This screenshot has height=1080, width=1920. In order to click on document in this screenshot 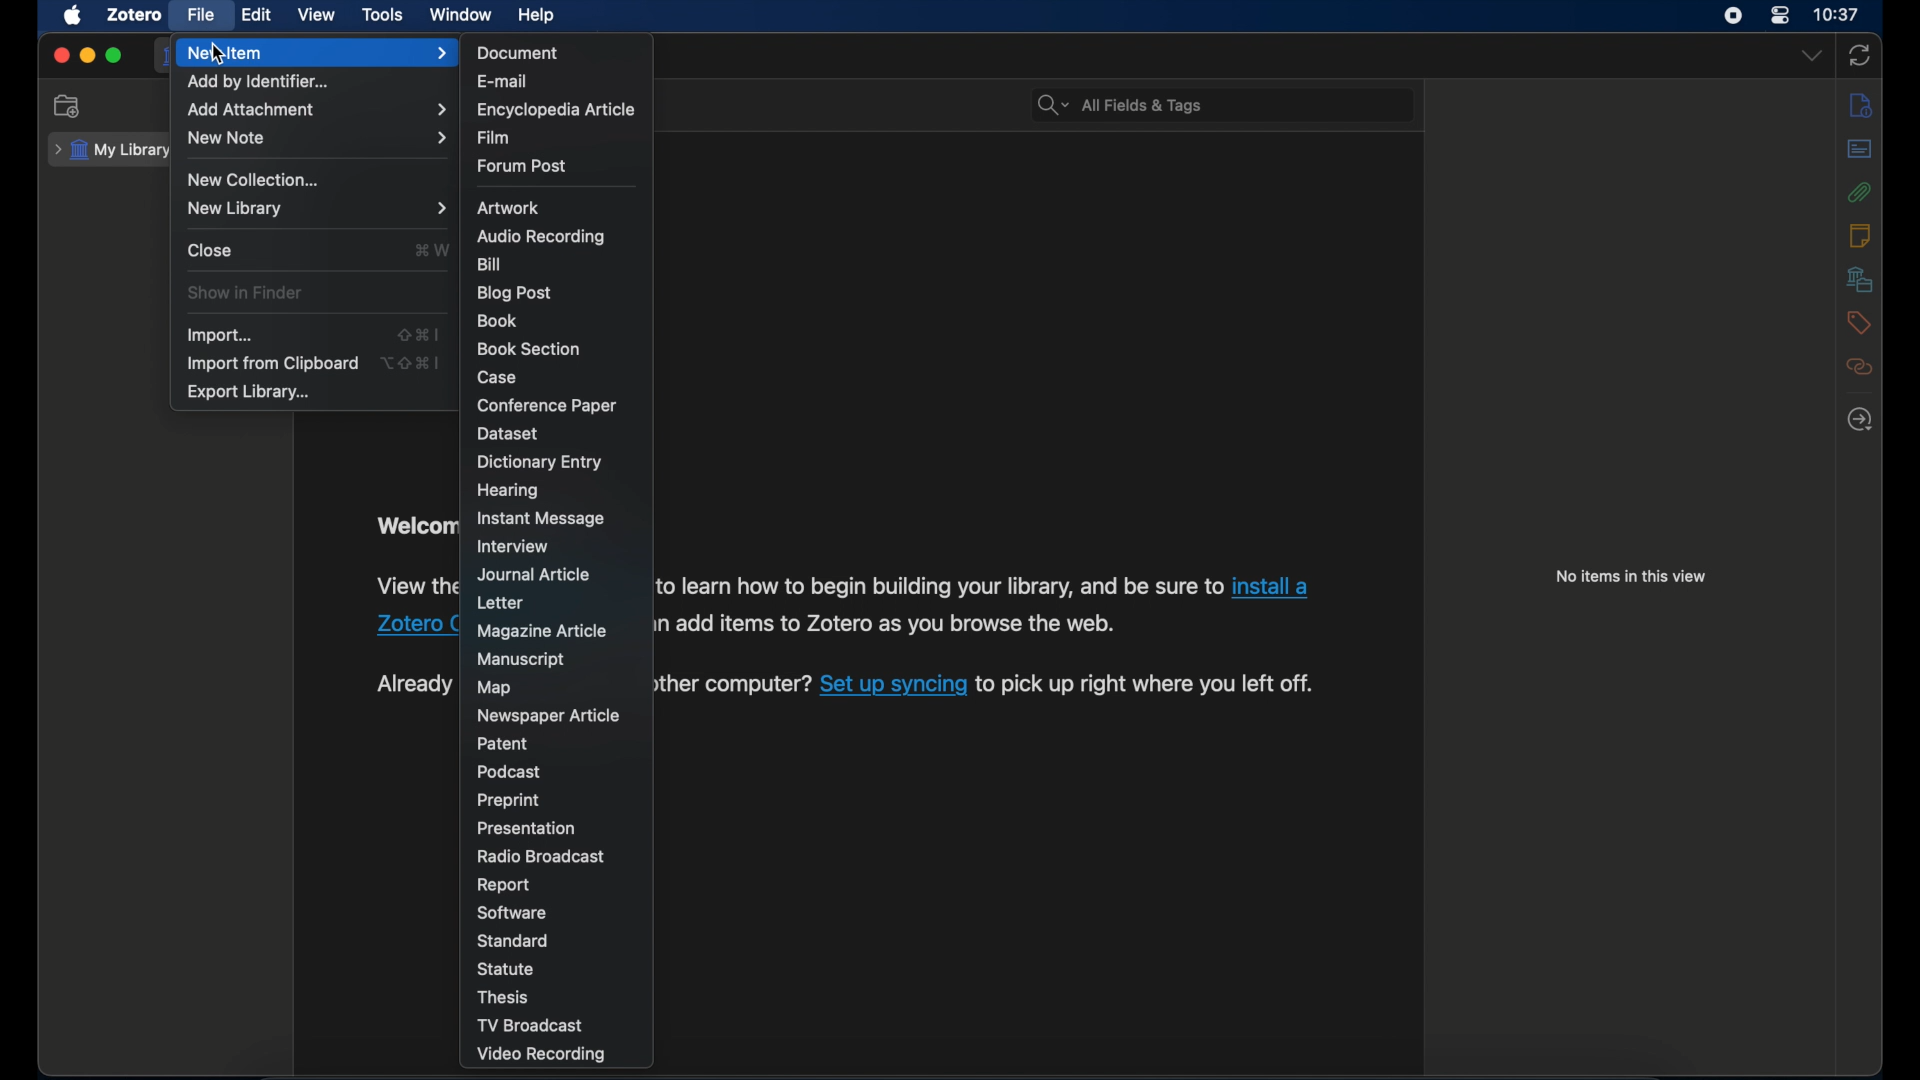, I will do `click(521, 50)`.